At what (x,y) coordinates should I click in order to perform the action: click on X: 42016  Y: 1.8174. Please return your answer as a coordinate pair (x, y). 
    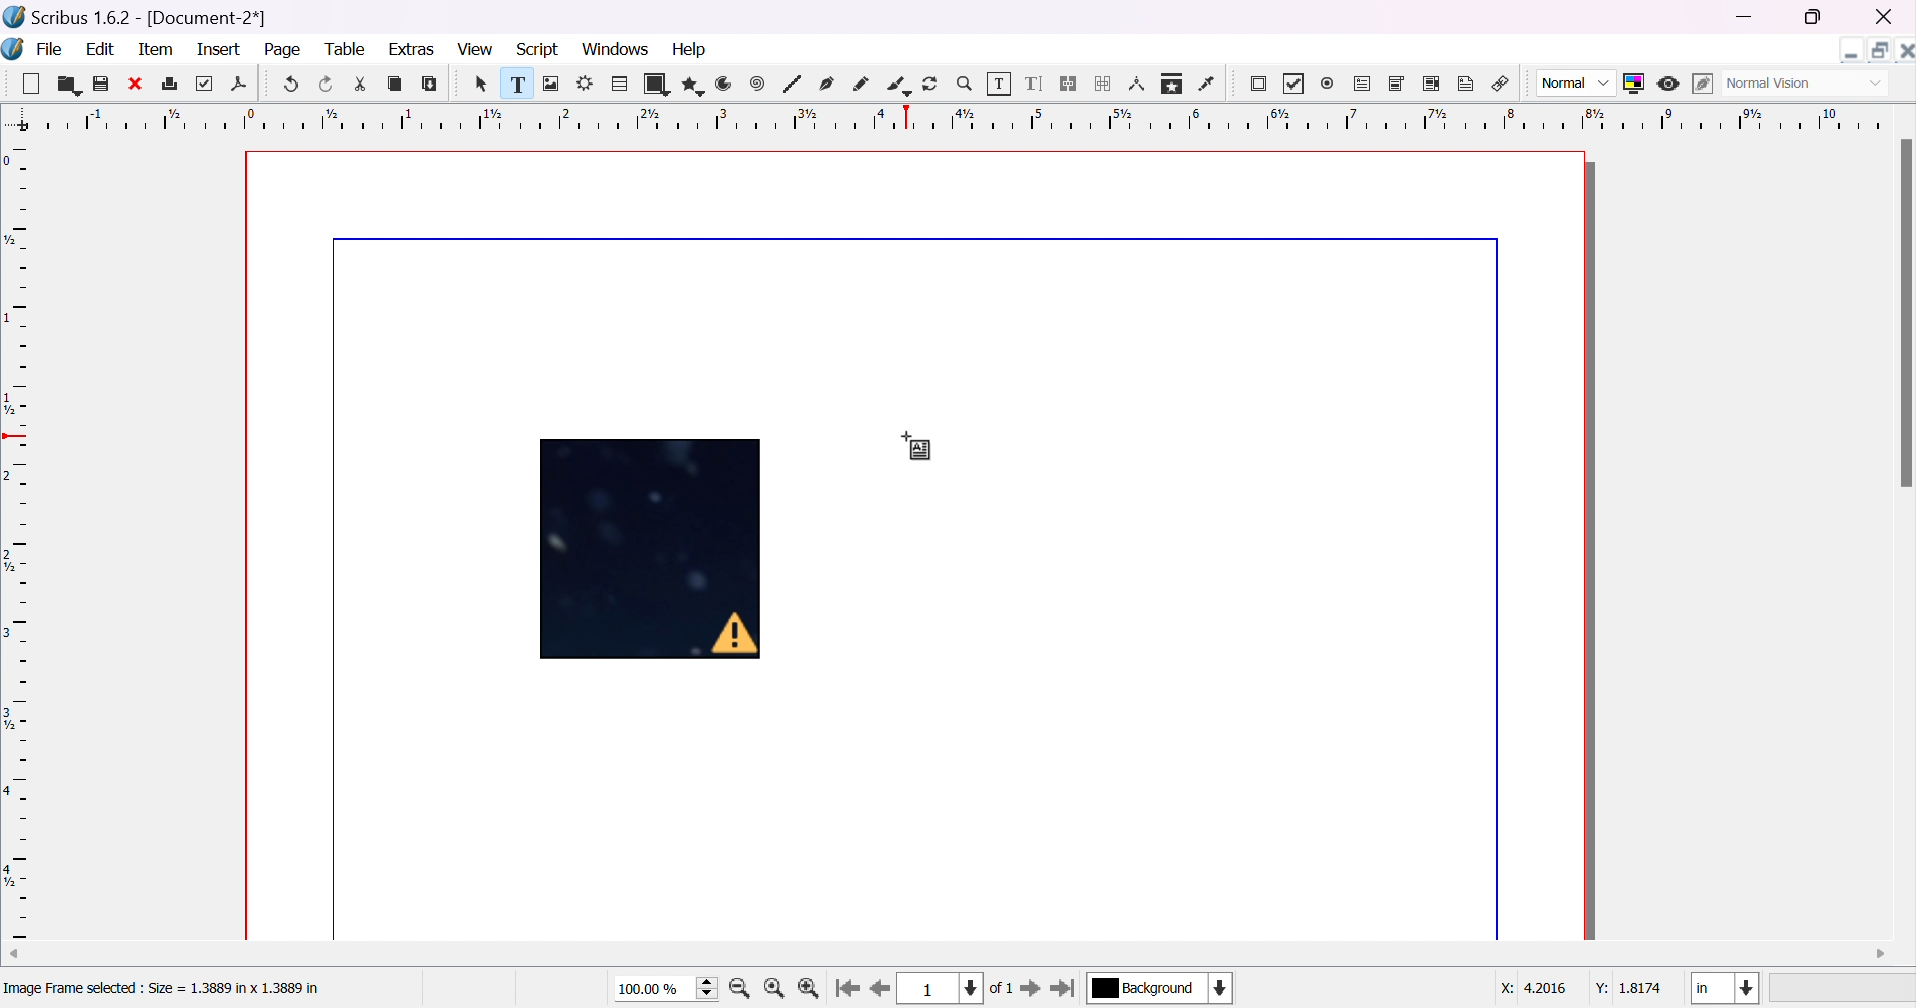
    Looking at the image, I should click on (1582, 989).